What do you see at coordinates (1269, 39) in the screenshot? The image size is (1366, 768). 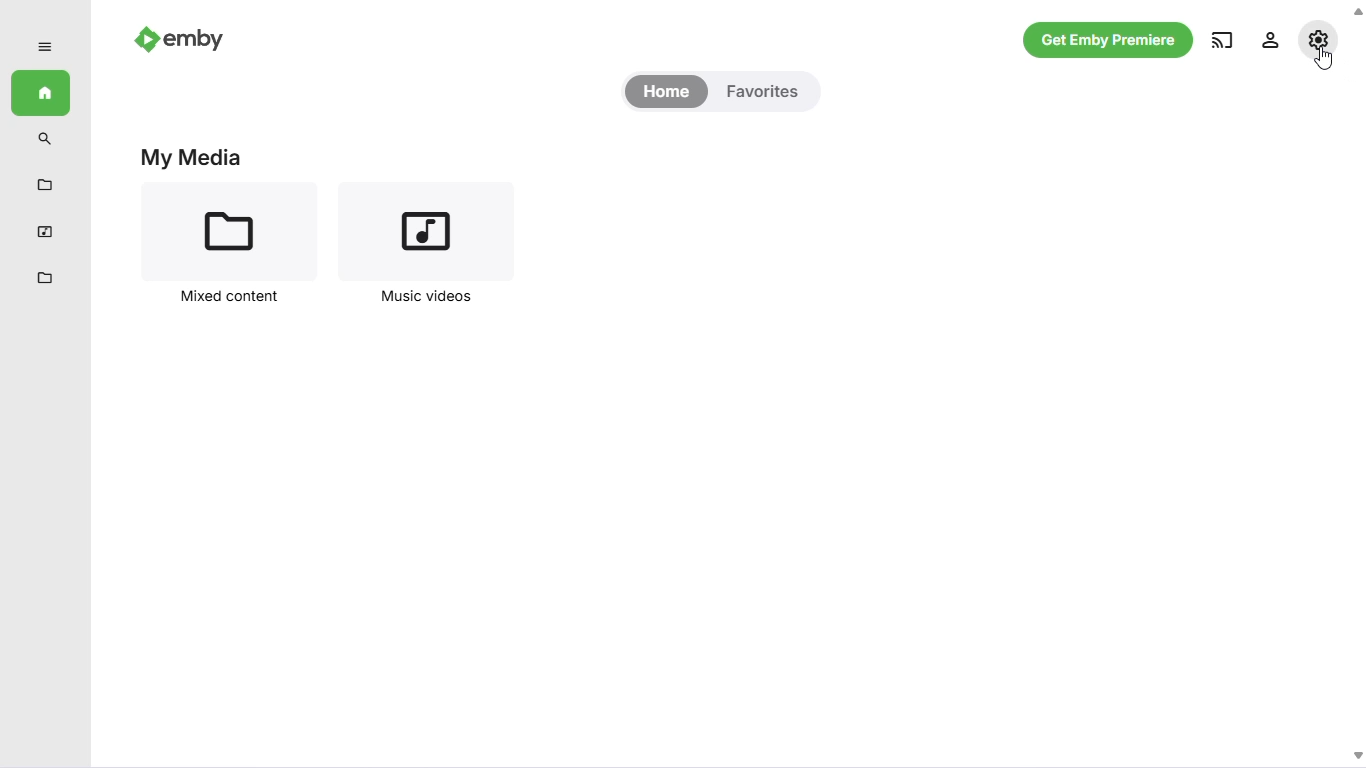 I see `manage emby server` at bounding box center [1269, 39].